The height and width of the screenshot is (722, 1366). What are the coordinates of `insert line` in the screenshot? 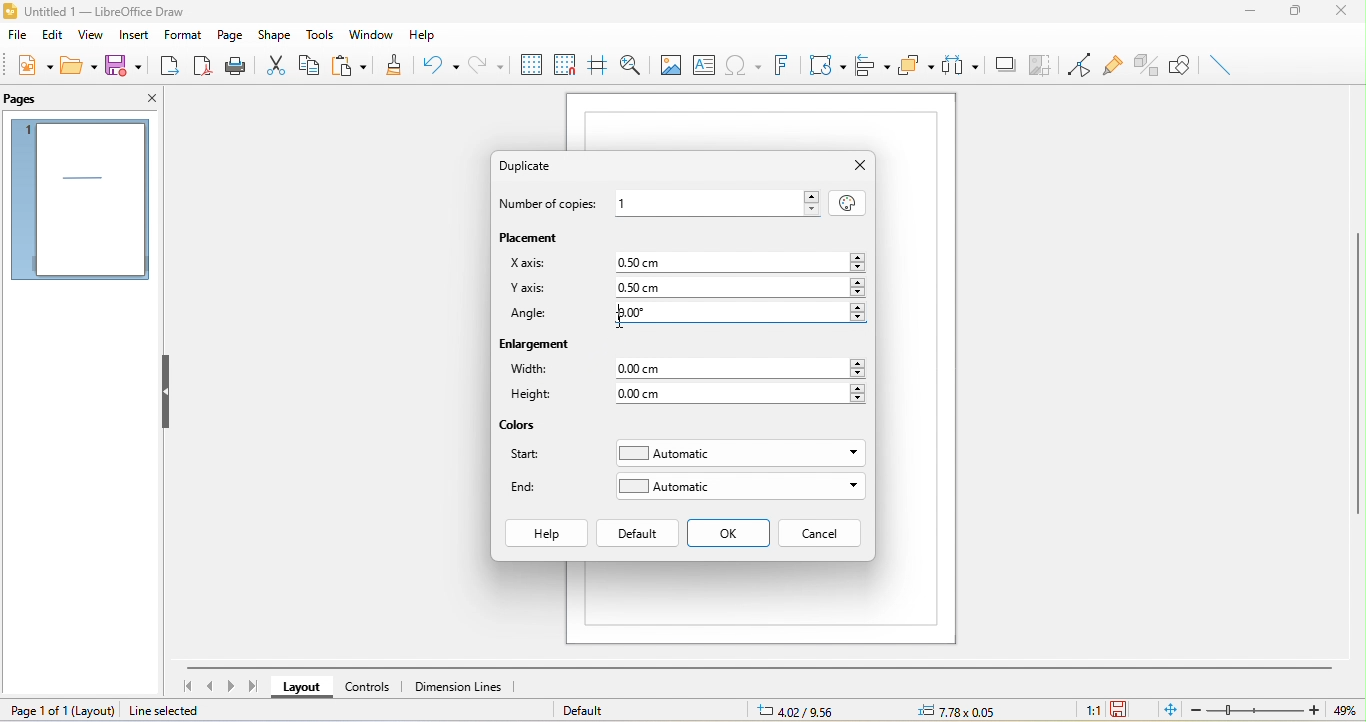 It's located at (1221, 65).